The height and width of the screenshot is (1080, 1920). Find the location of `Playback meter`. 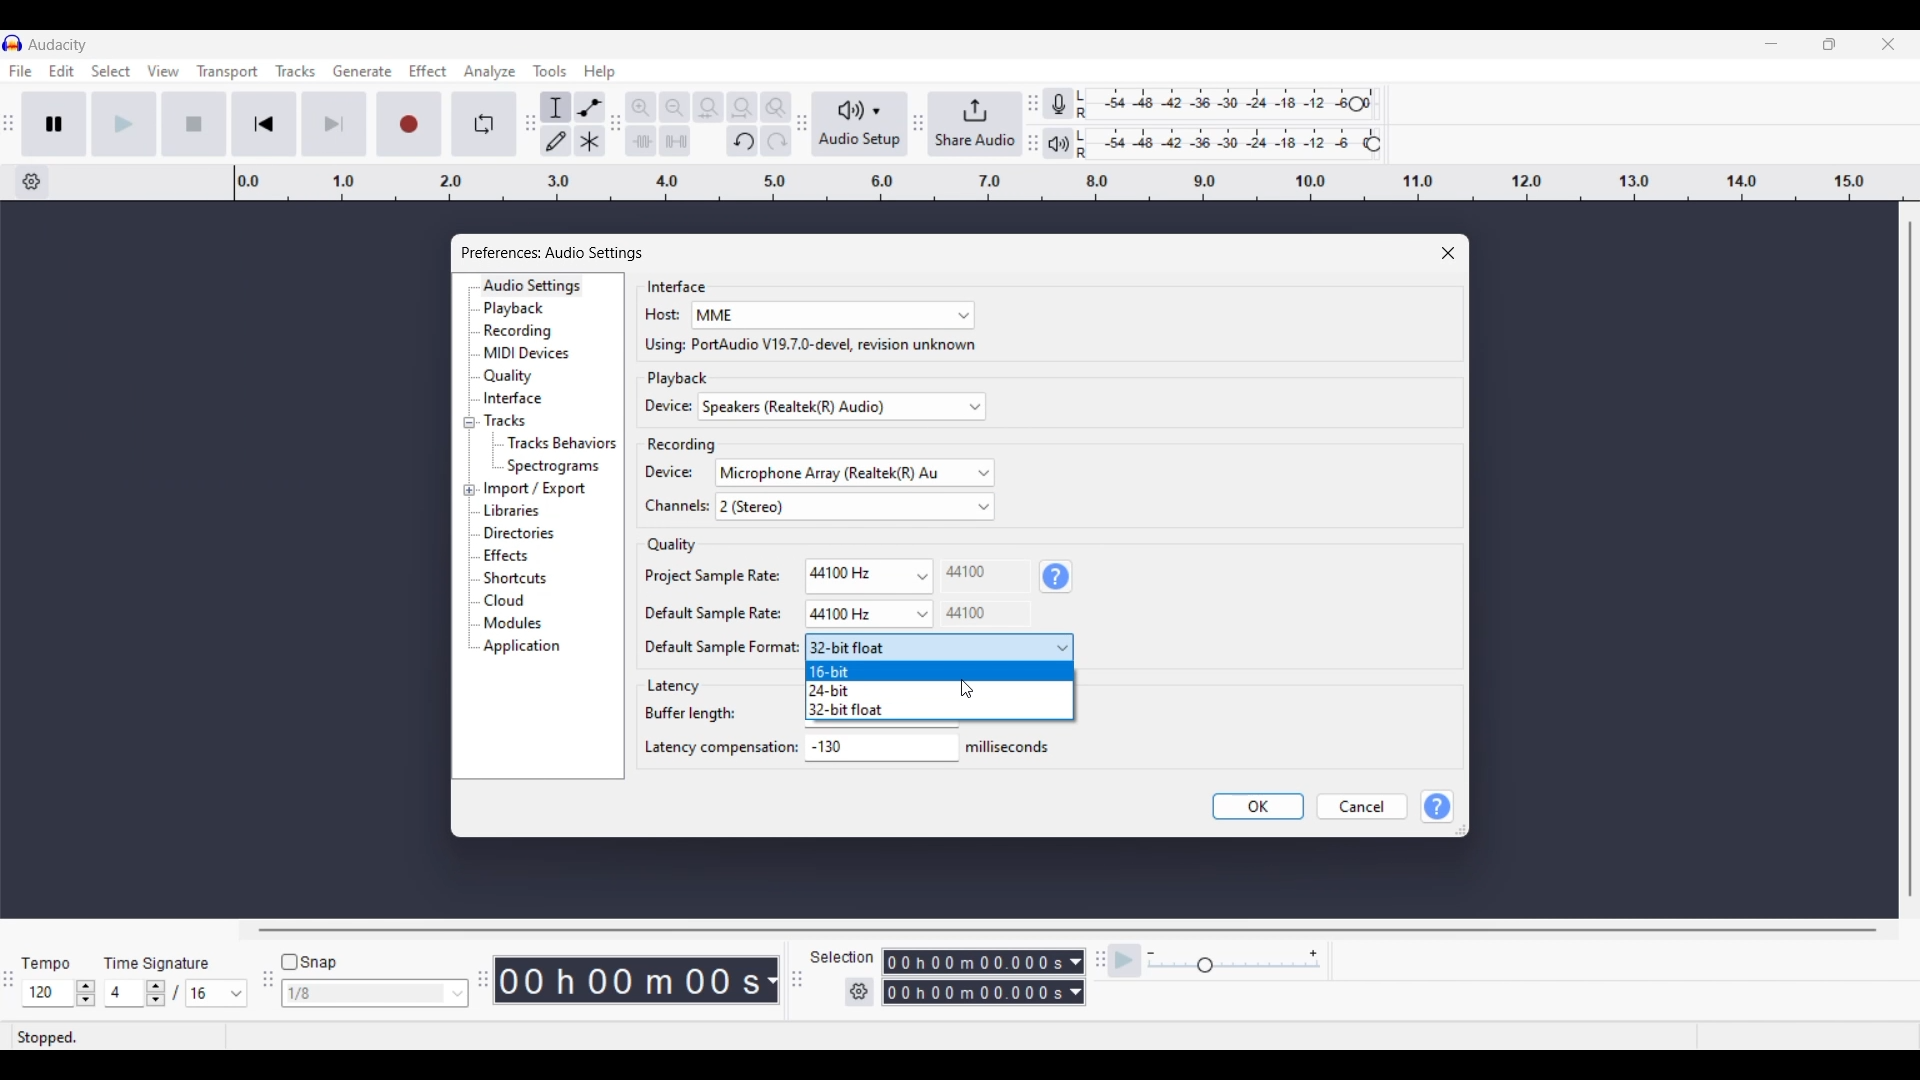

Playback meter is located at coordinates (1067, 143).